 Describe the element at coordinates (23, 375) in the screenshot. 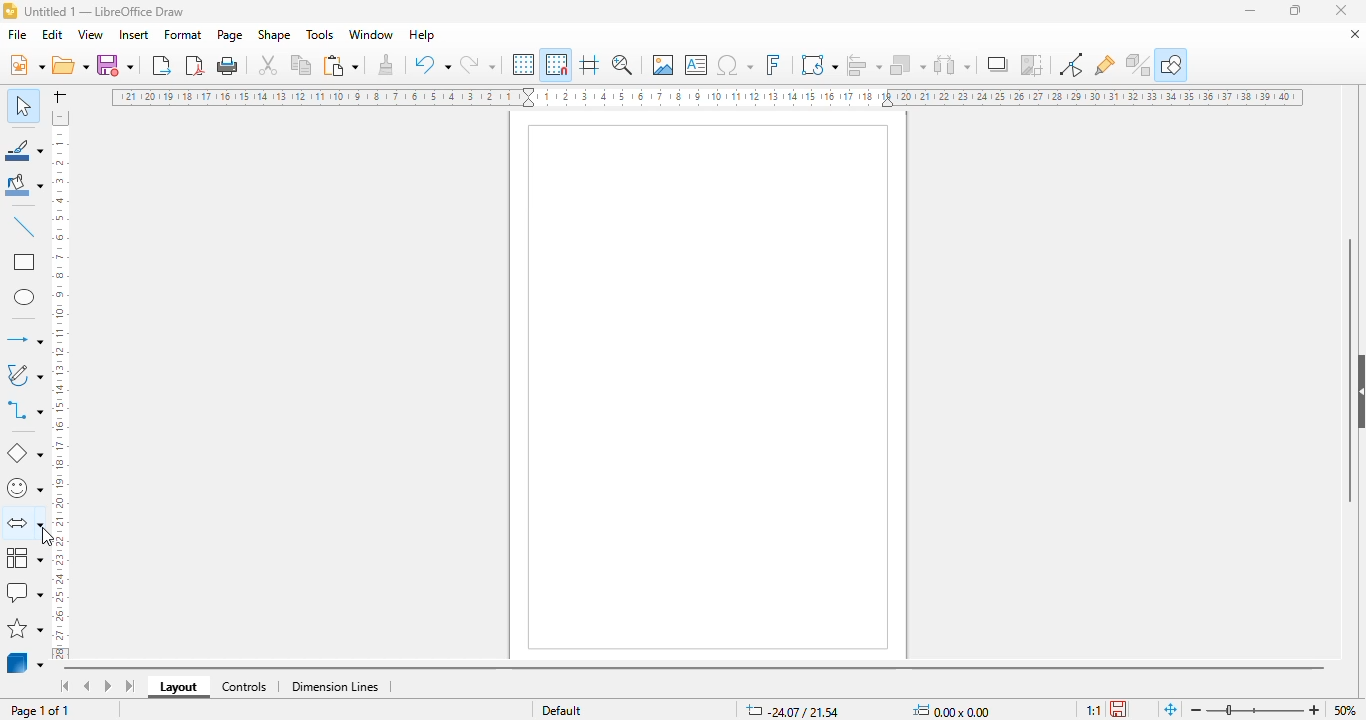

I see `curves and polygons` at that location.